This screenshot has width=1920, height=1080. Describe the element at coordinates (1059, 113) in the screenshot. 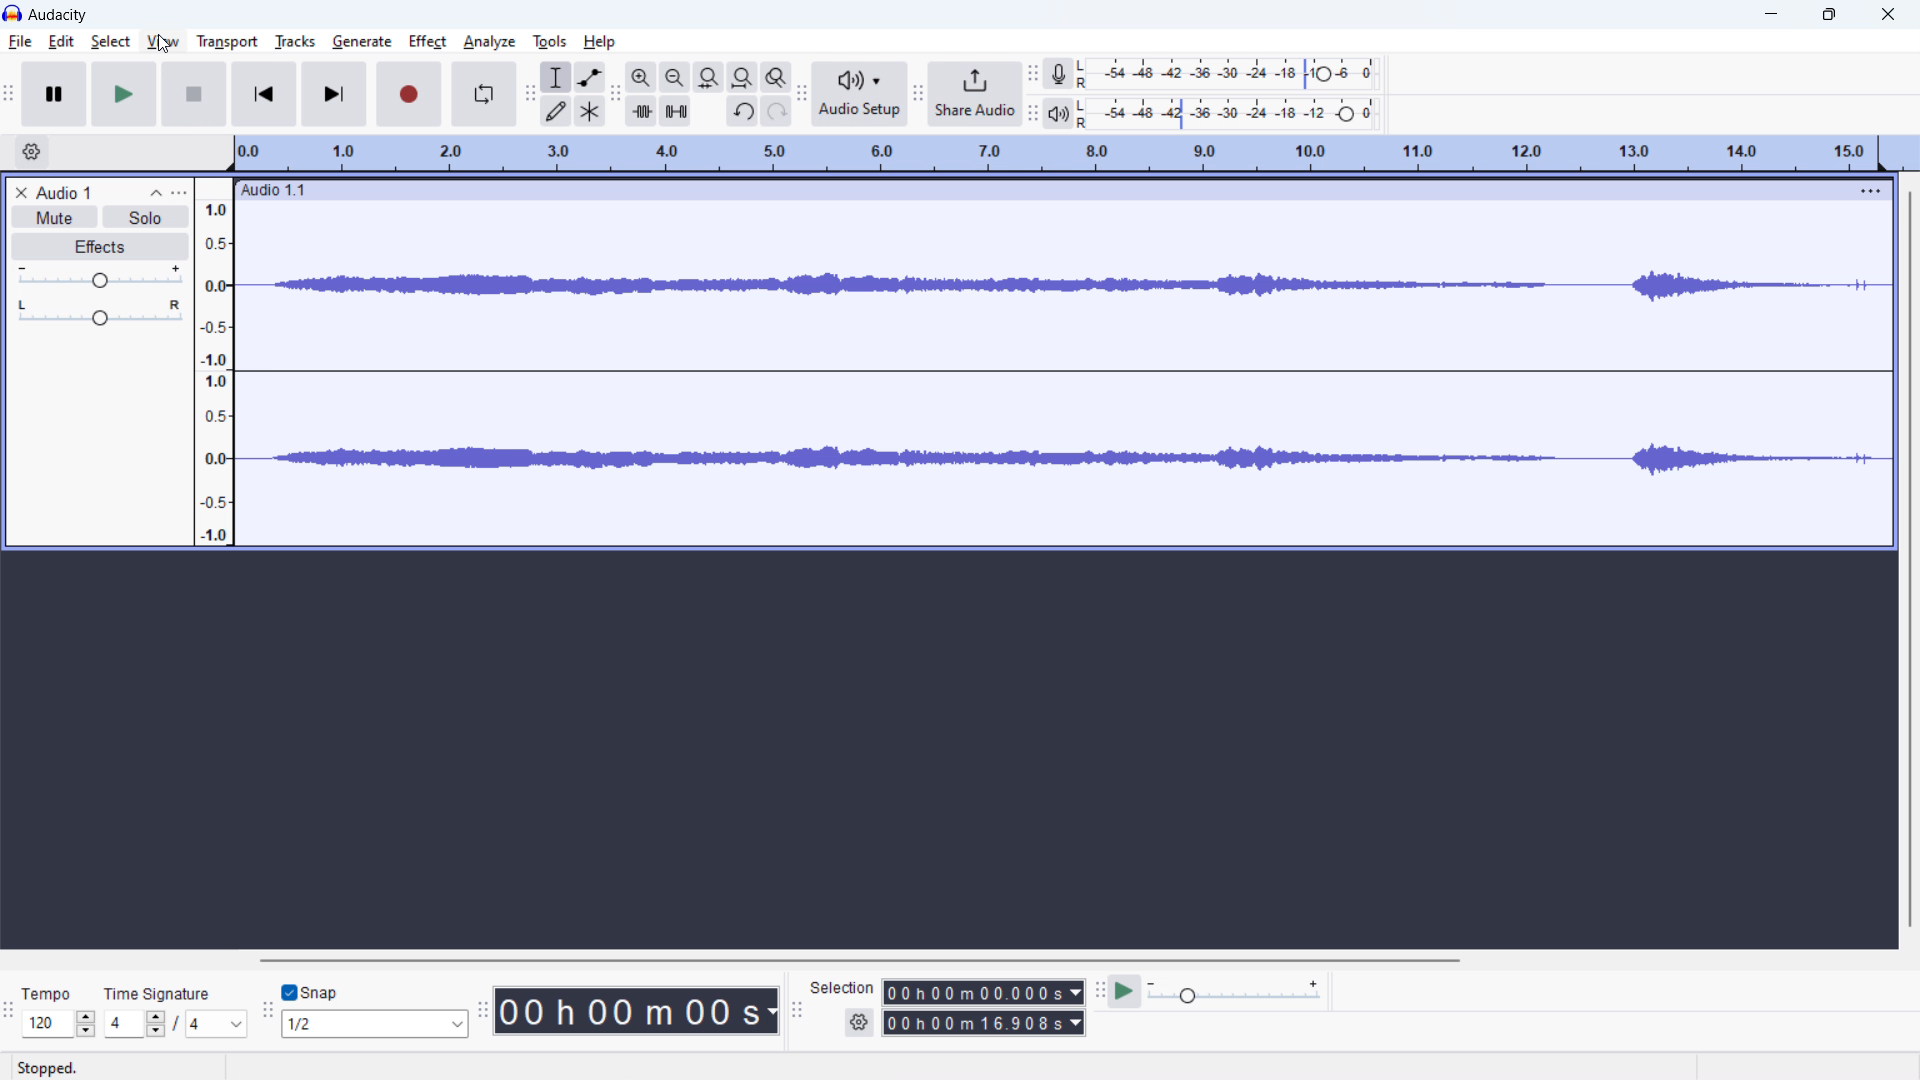

I see `playback meter` at that location.